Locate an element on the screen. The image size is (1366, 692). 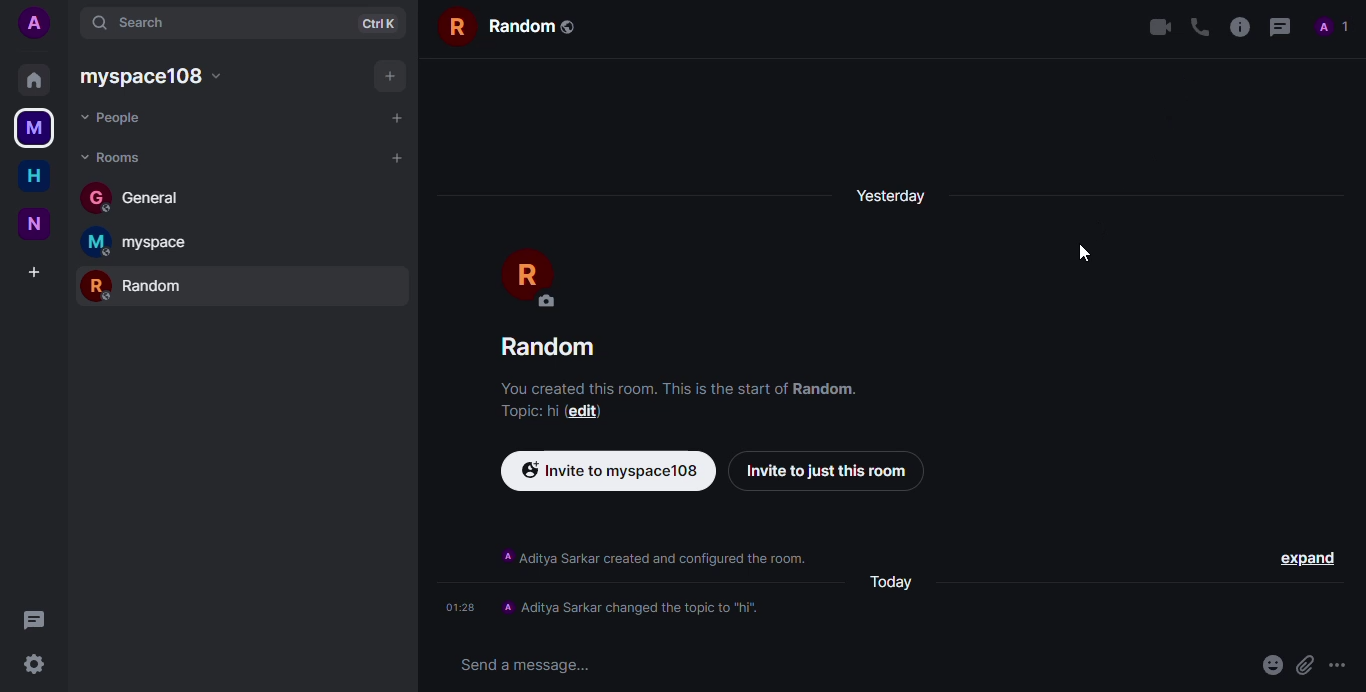
topic added is located at coordinates (529, 410).